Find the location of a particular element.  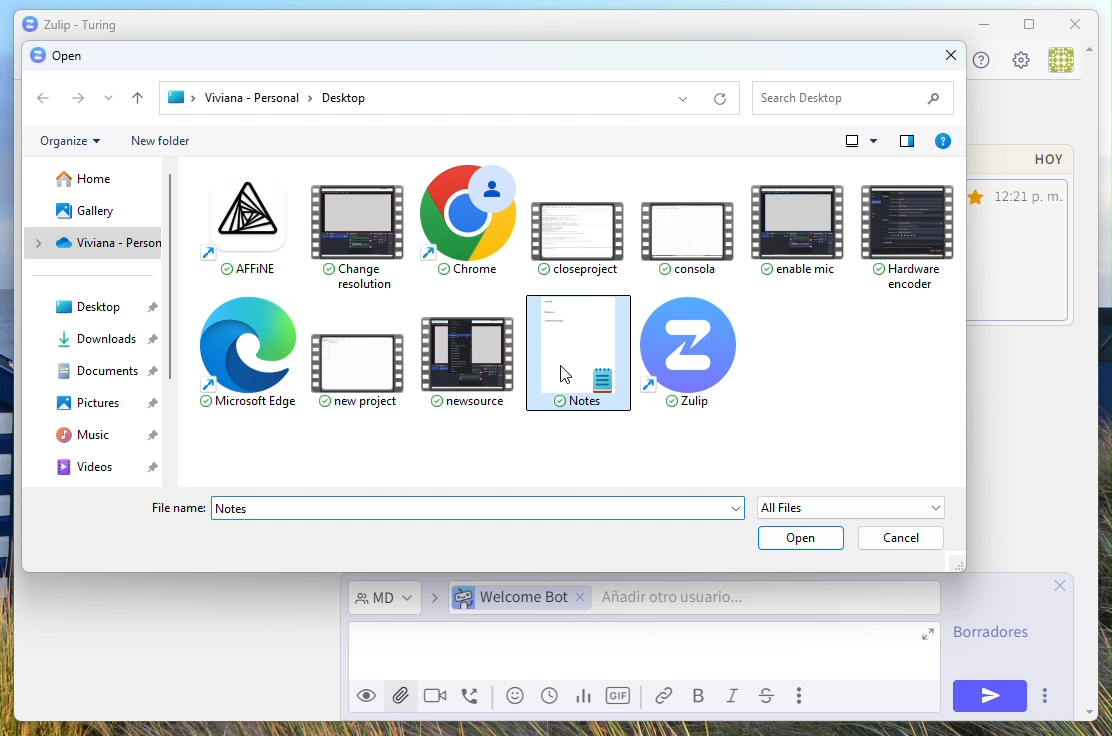

chrome is located at coordinates (462, 225).